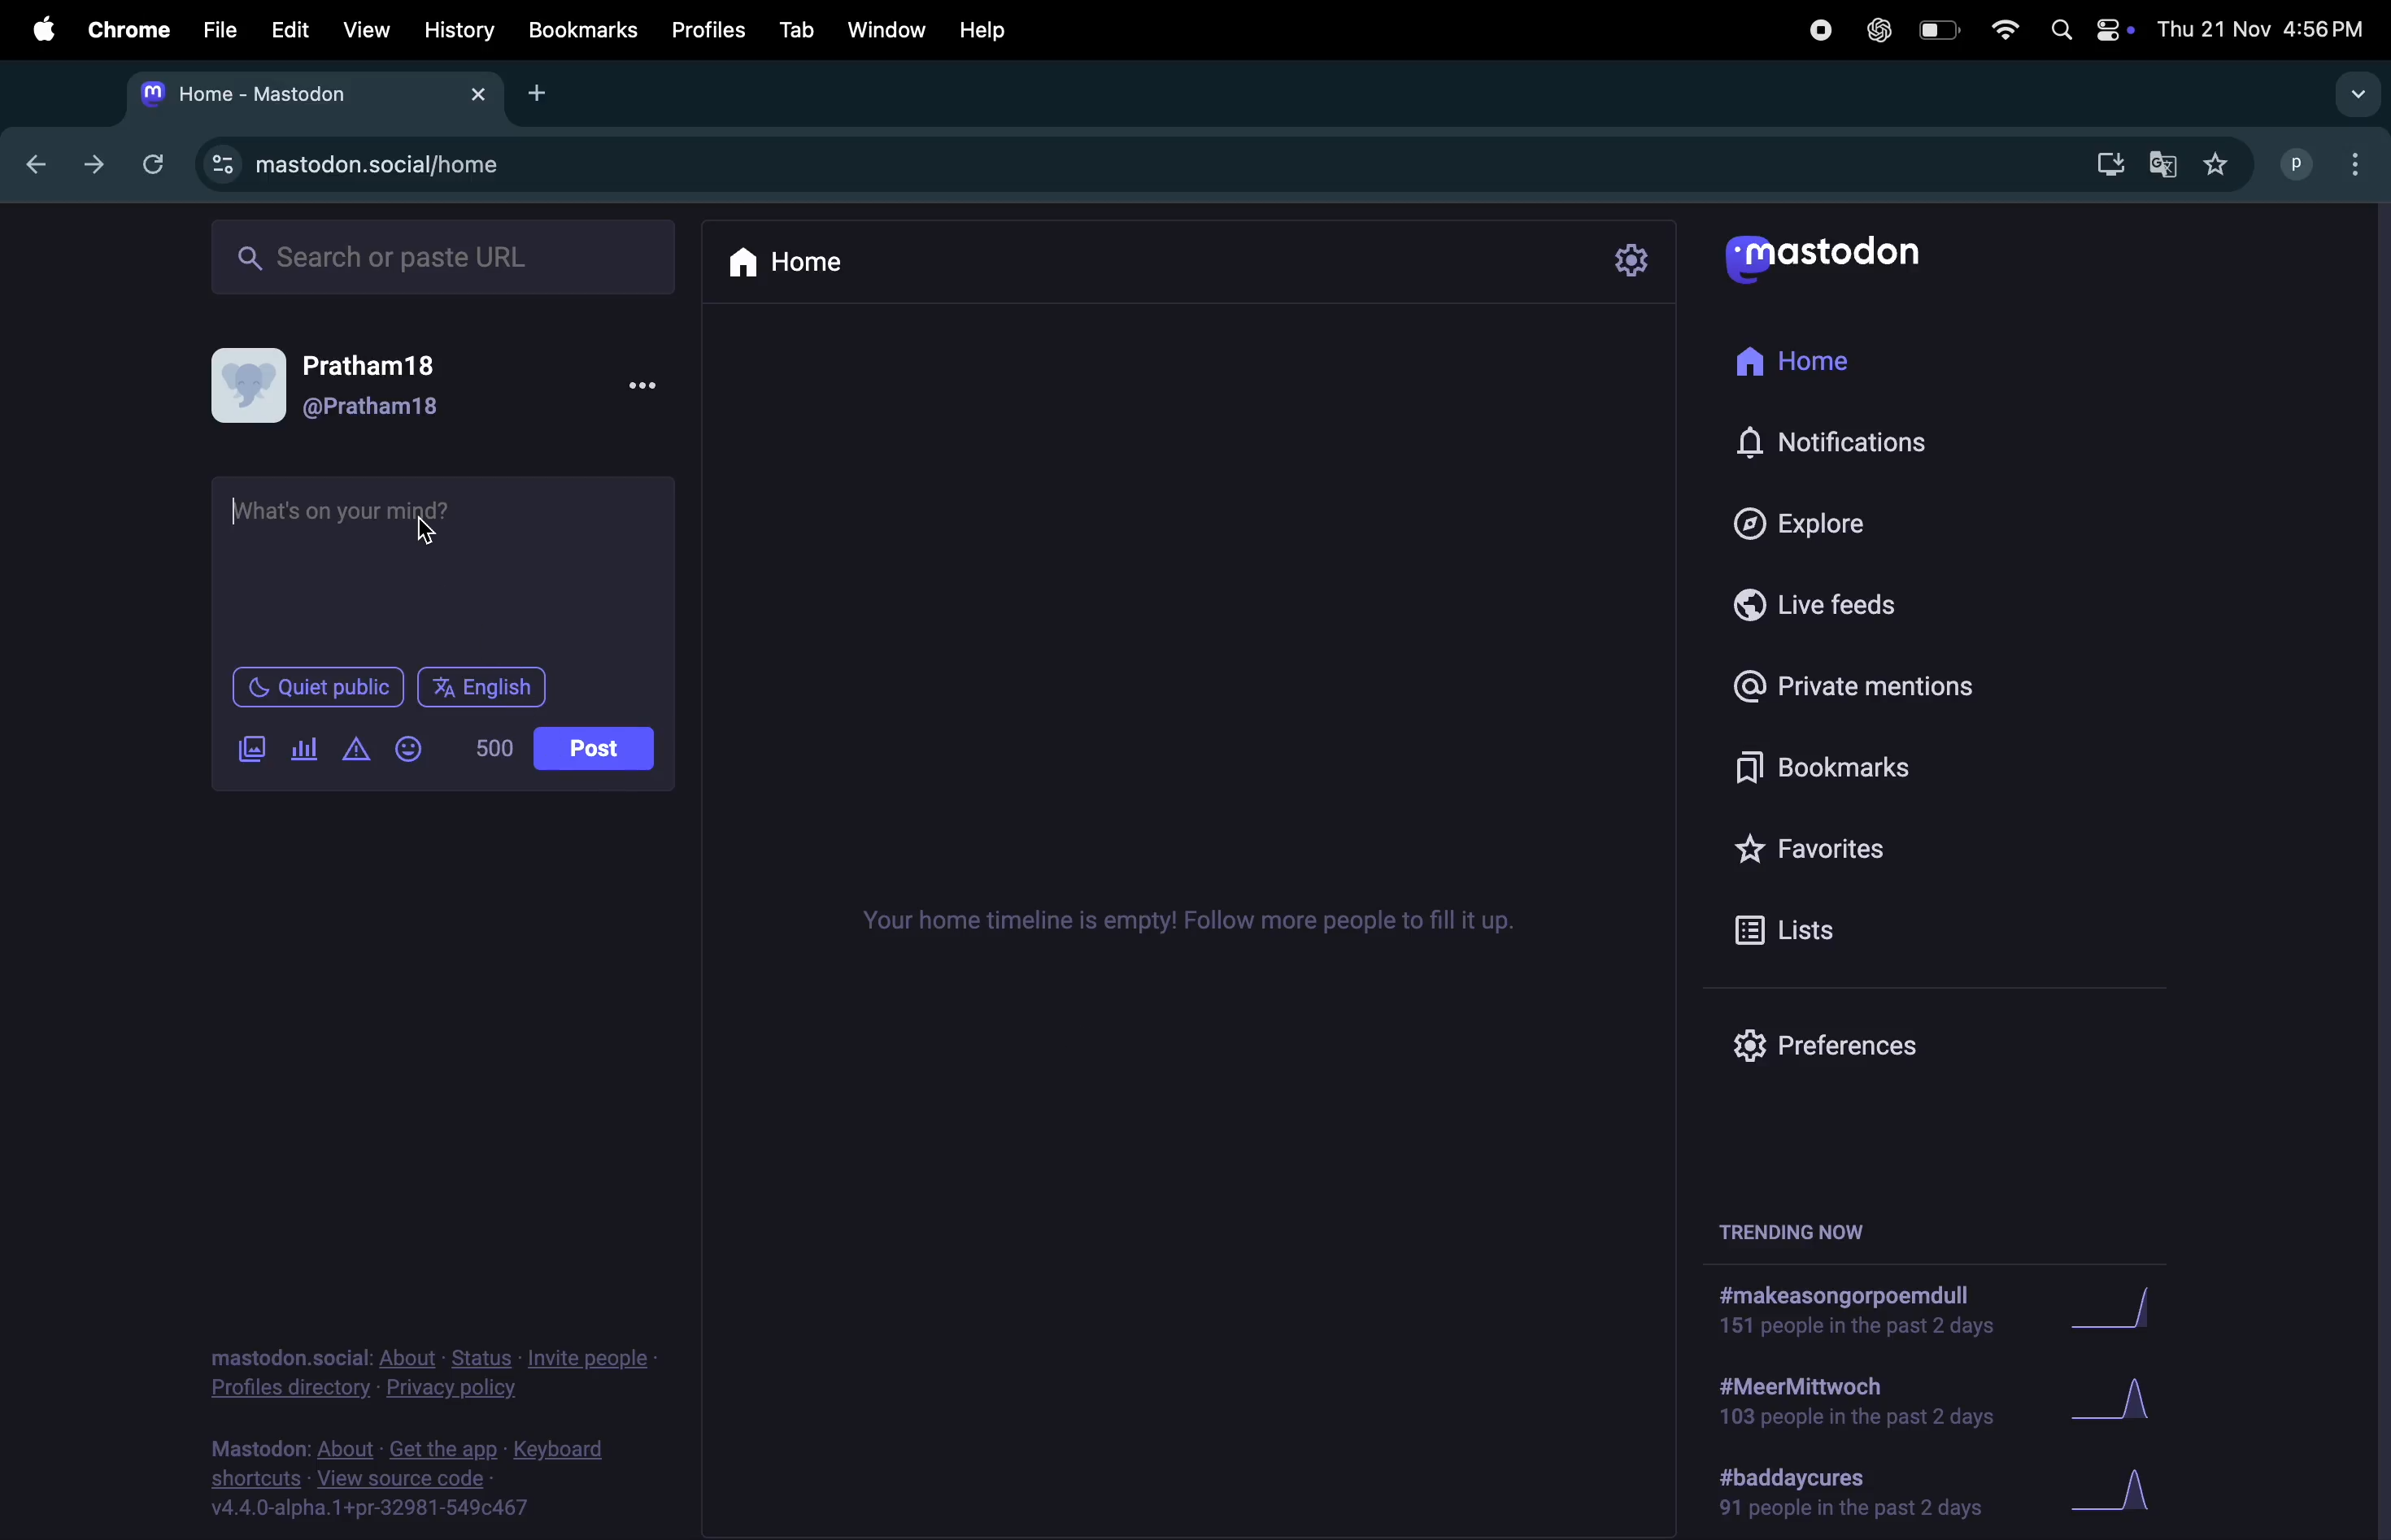 This screenshot has height=1540, width=2391. What do you see at coordinates (1849, 441) in the screenshot?
I see `notifications` at bounding box center [1849, 441].